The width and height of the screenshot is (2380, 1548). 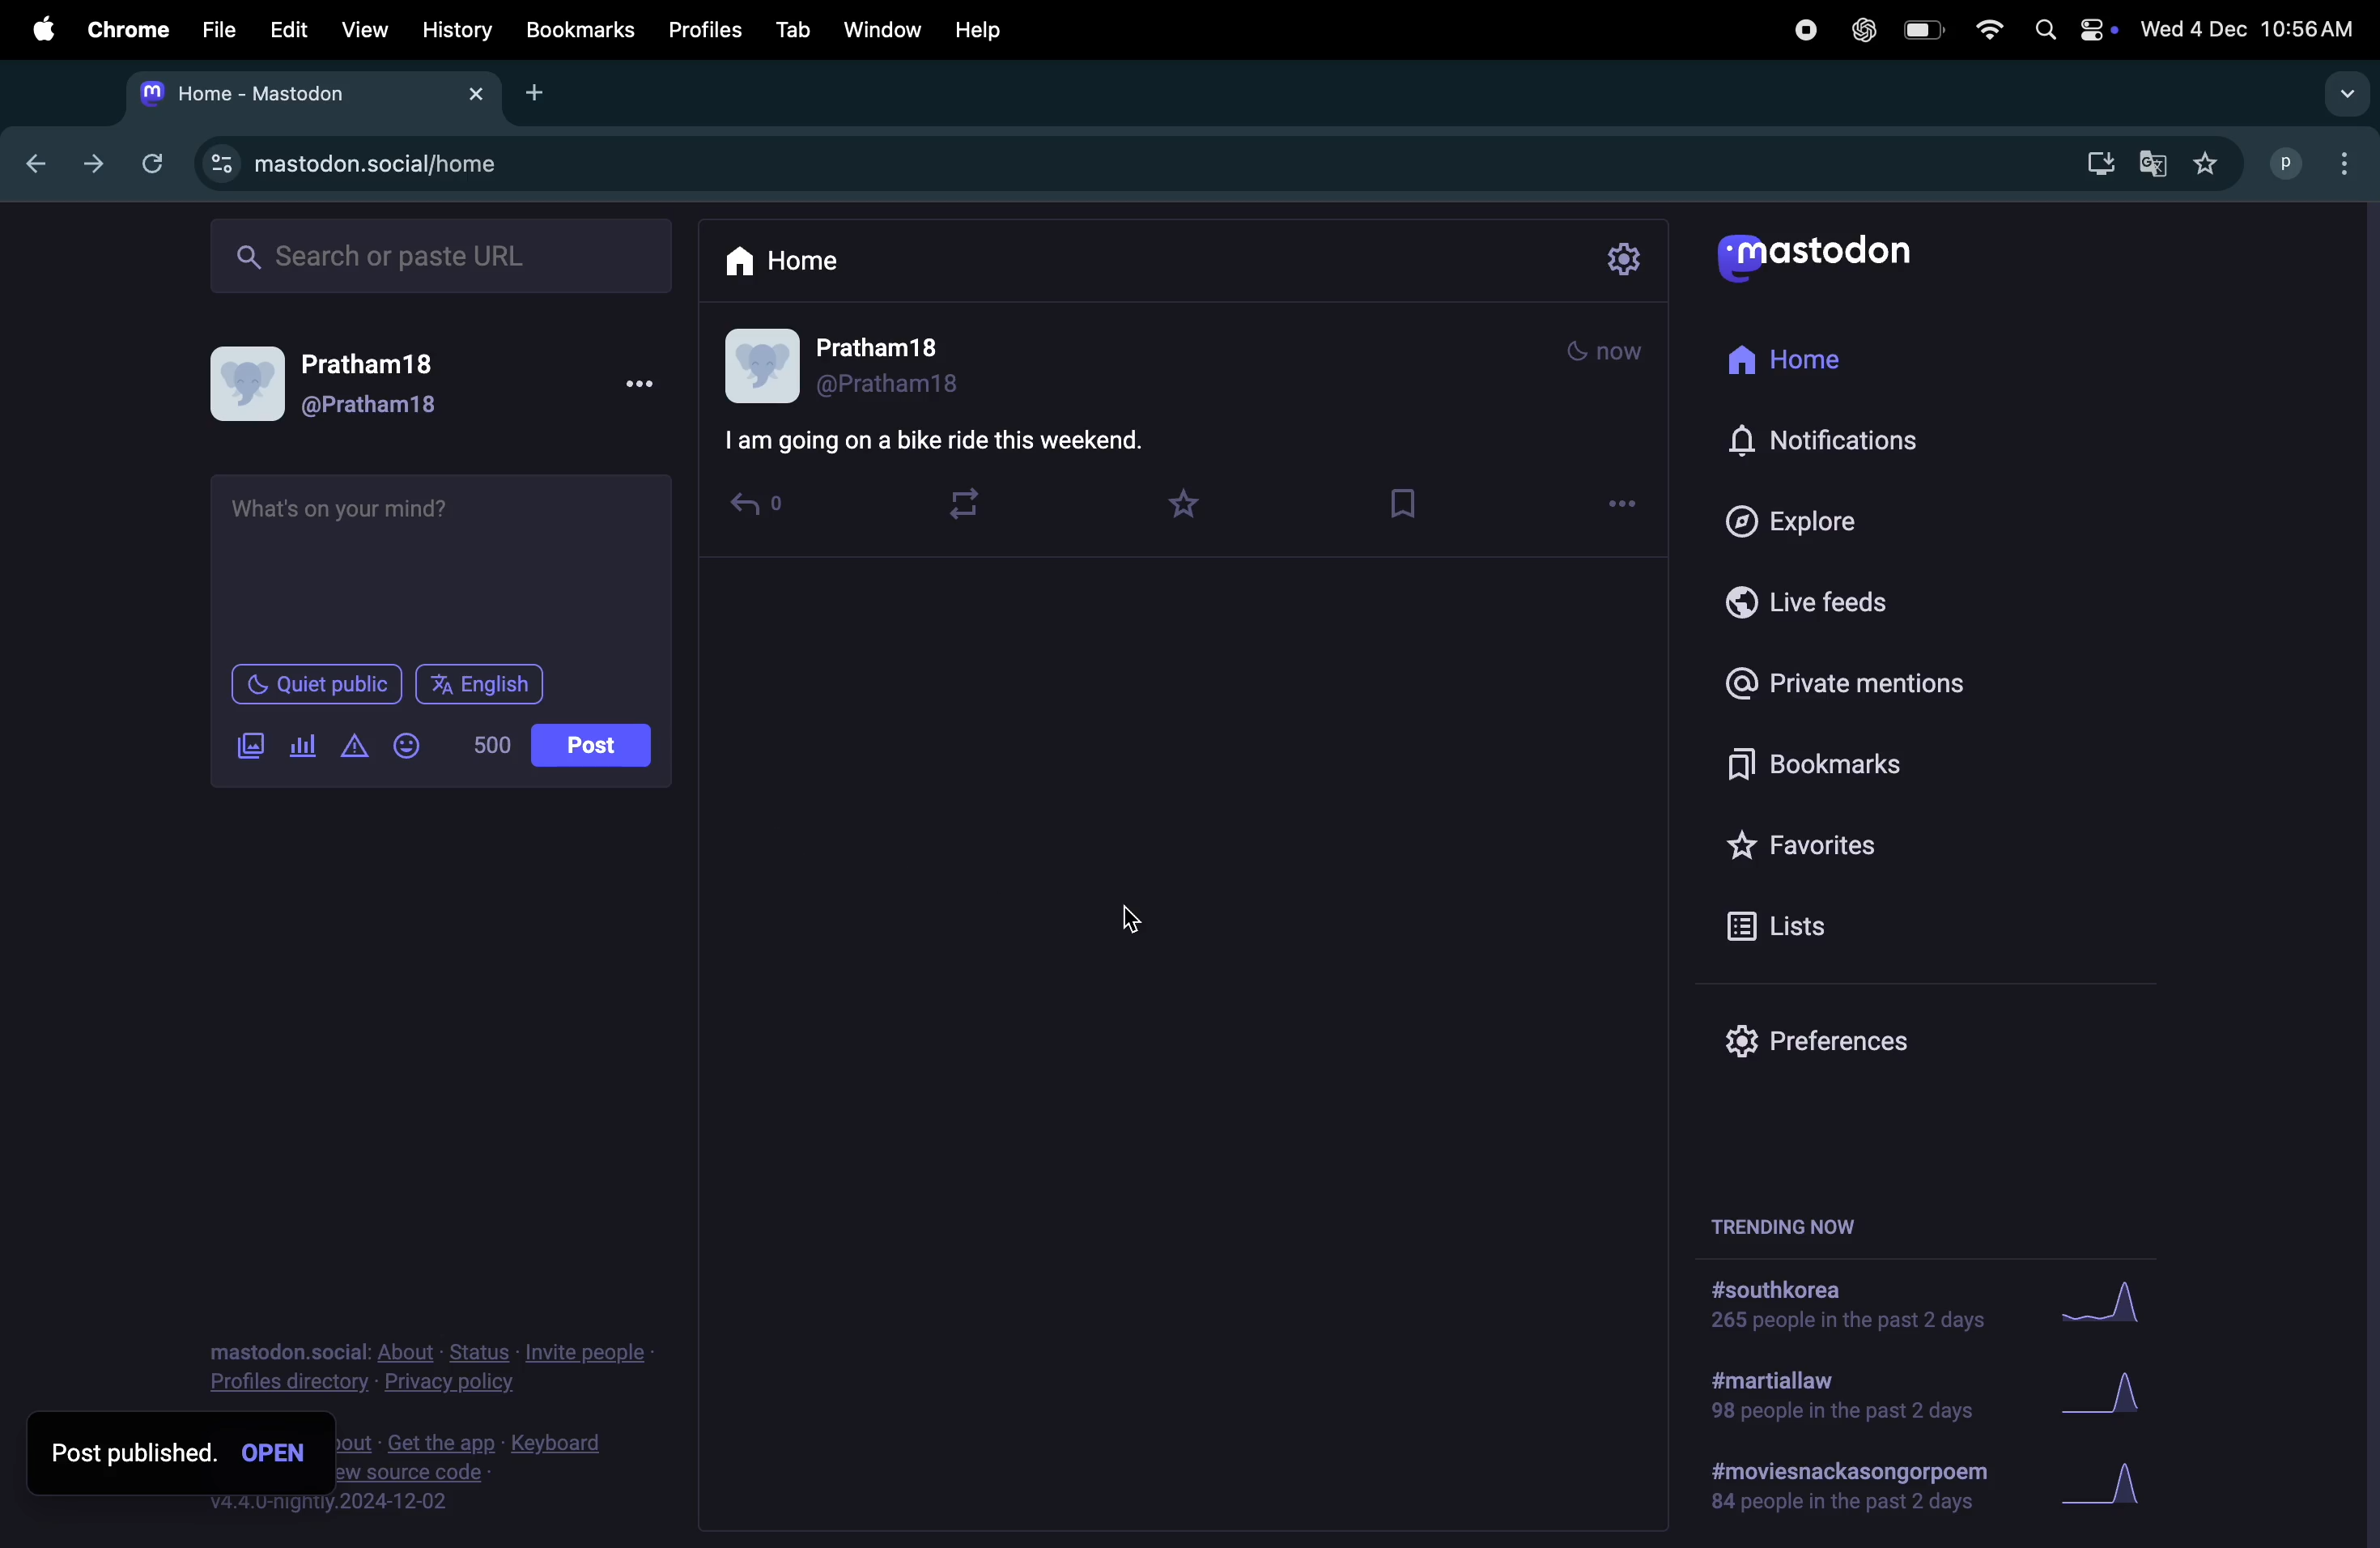 I want to click on post published, so click(x=183, y=1453).